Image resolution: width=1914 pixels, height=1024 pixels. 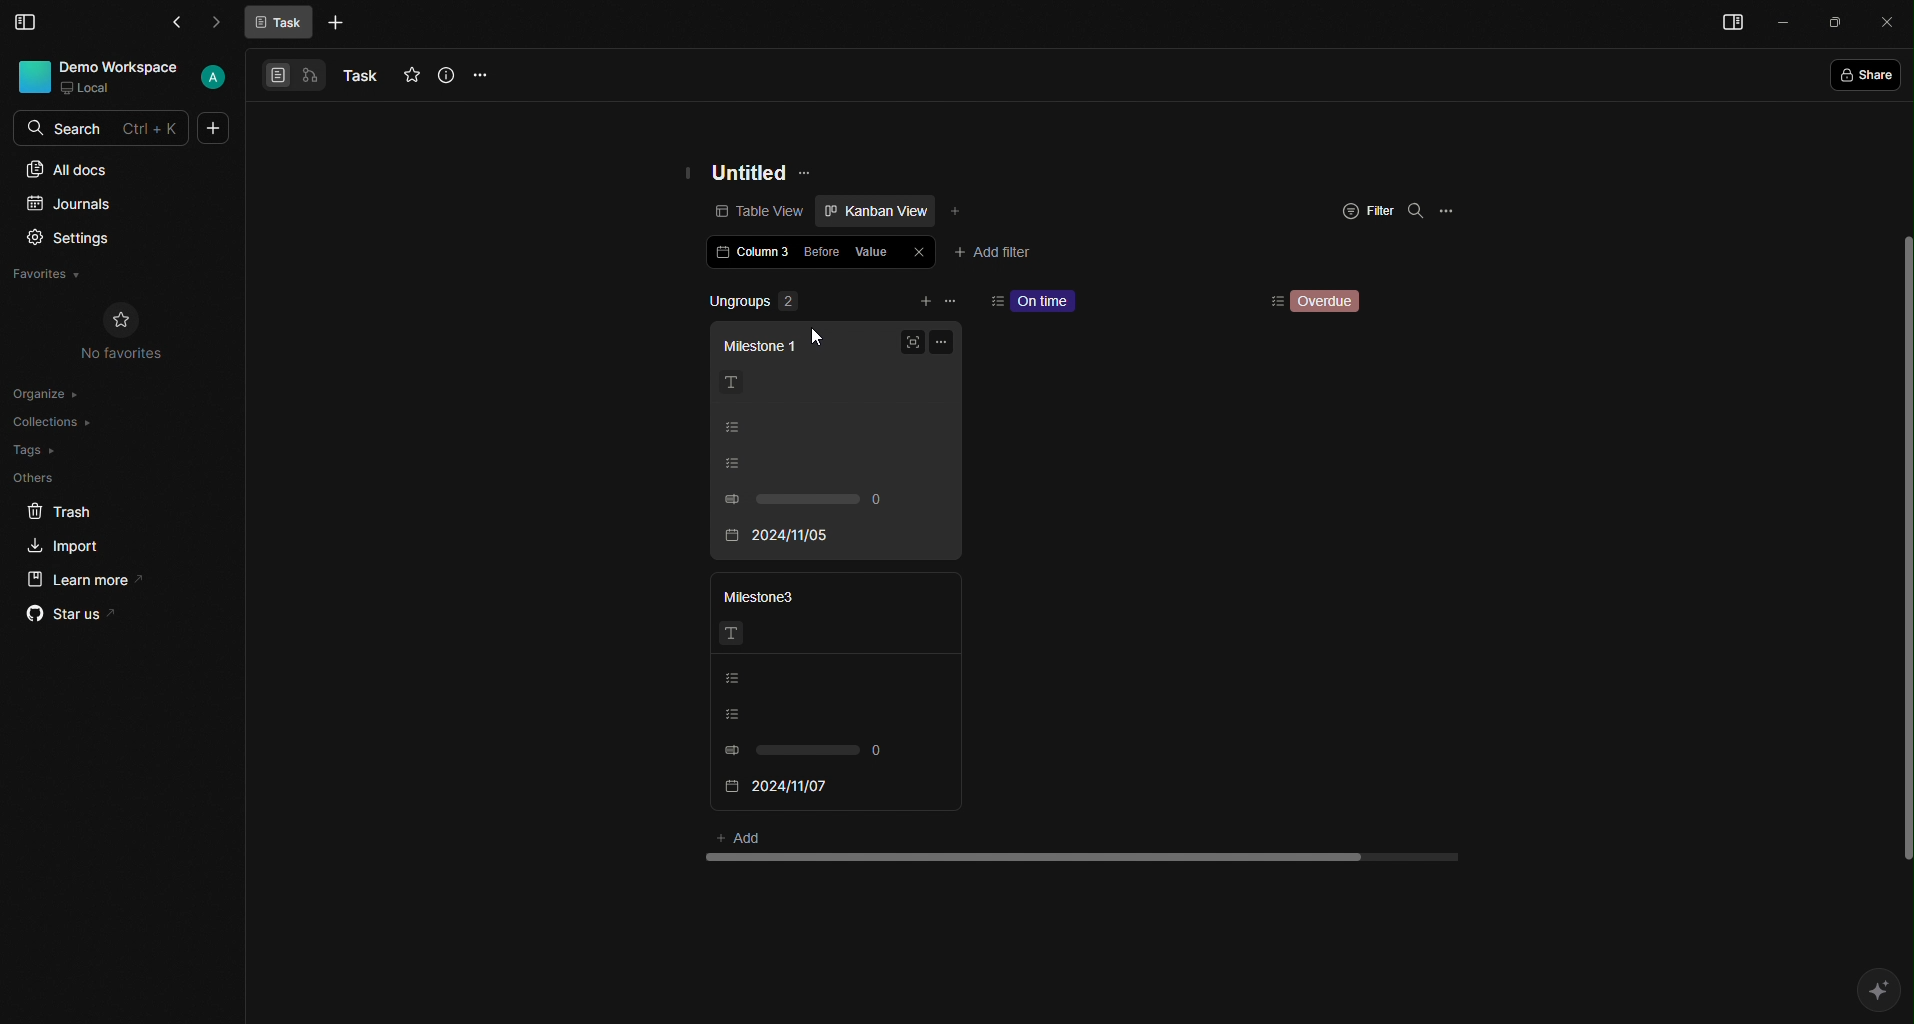 I want to click on More, so click(x=213, y=128).